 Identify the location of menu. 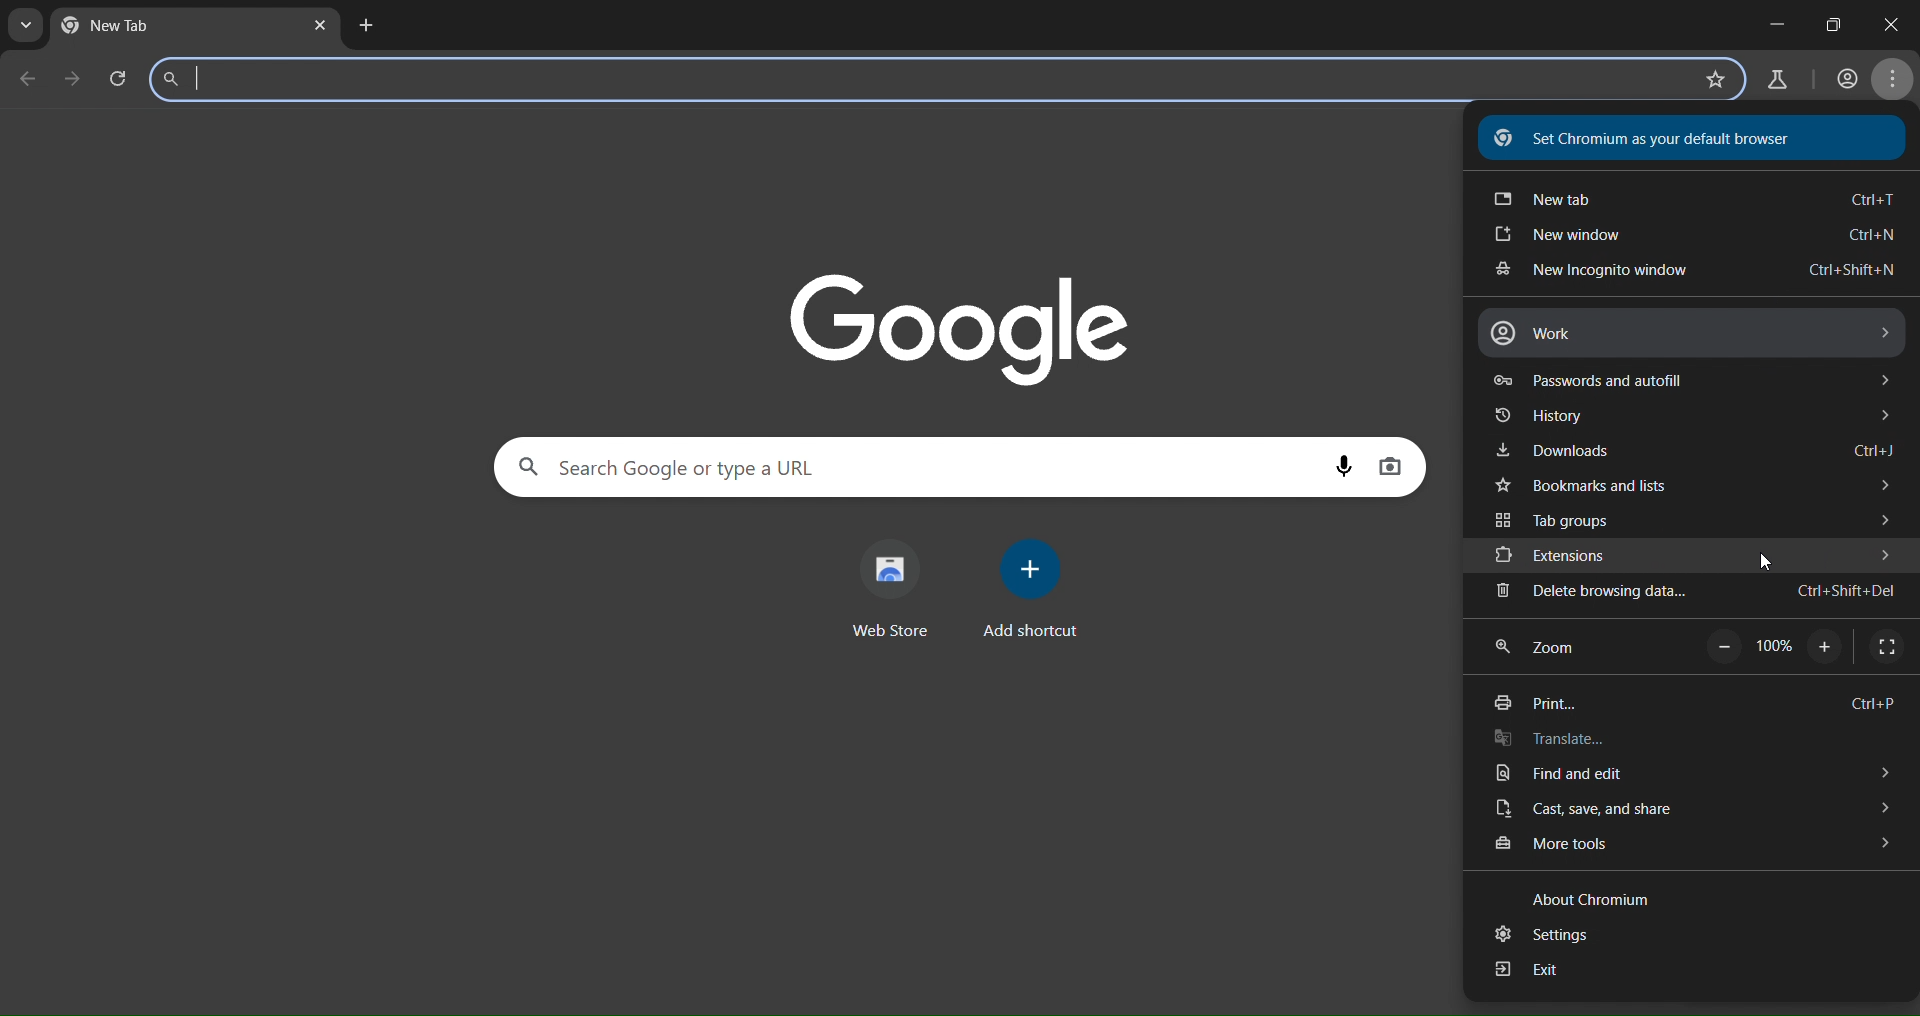
(1892, 78).